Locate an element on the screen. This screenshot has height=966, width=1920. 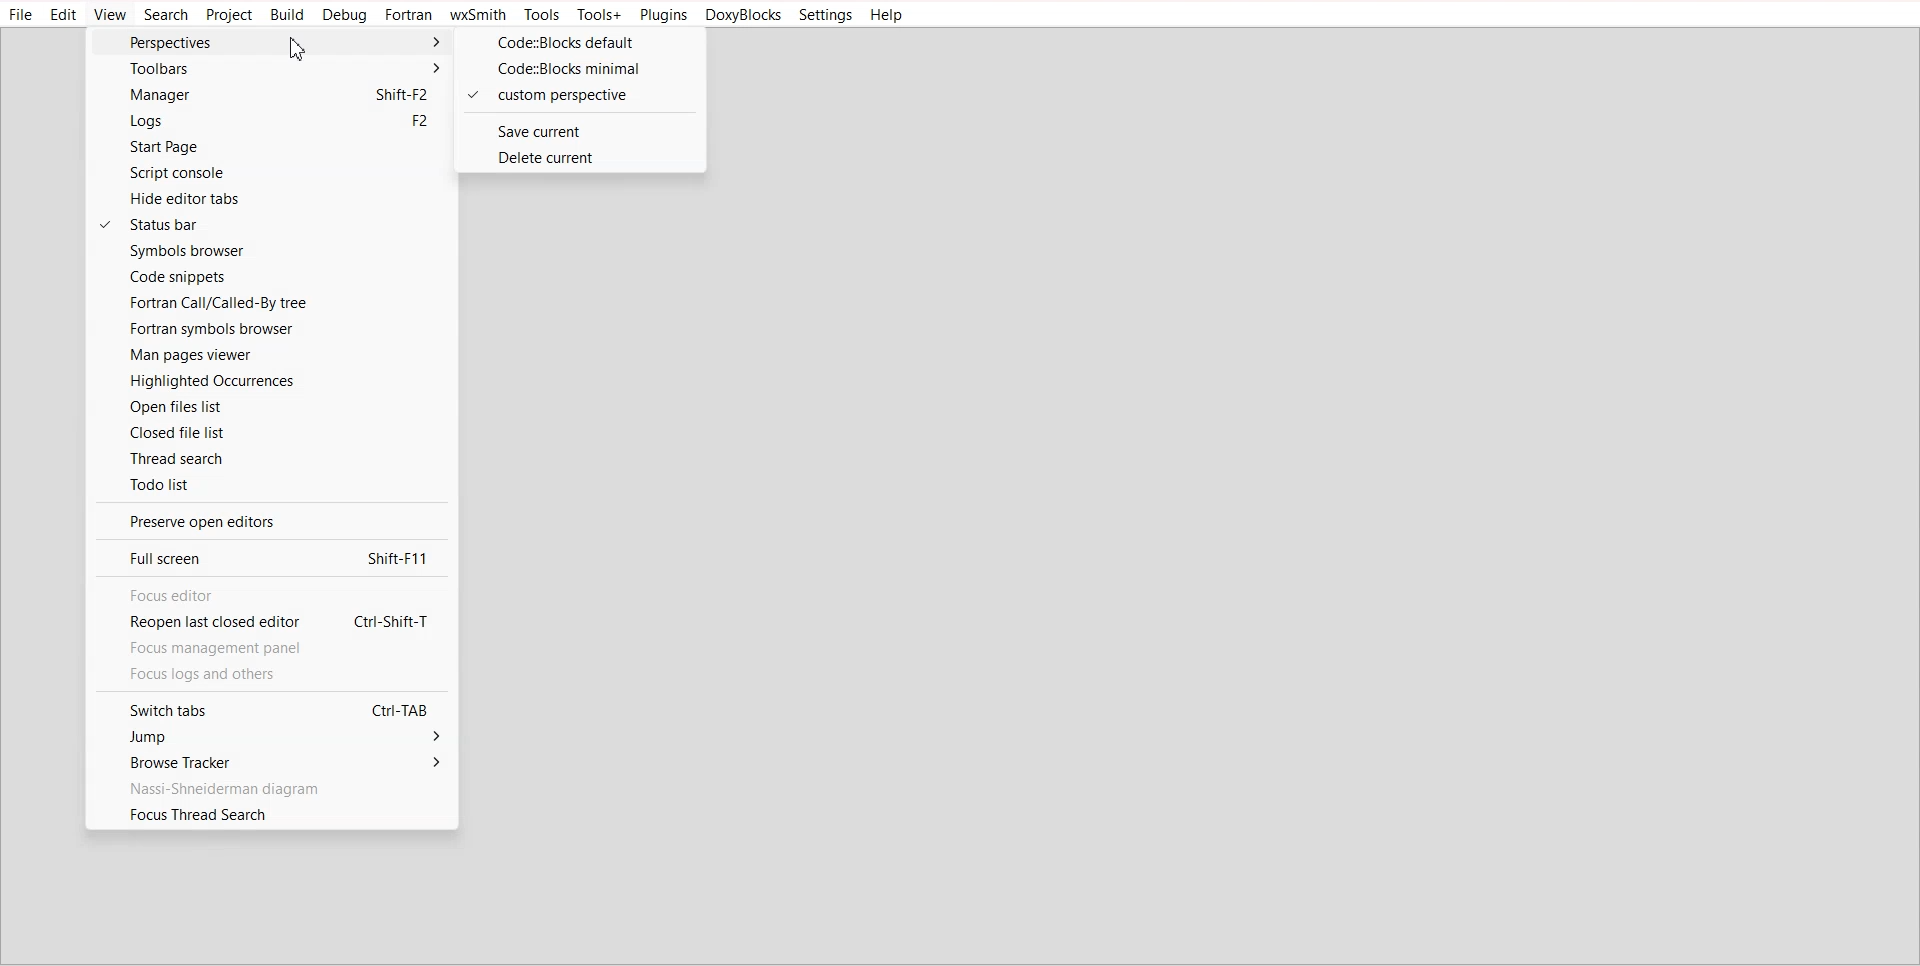
Fortran symbols browser is located at coordinates (270, 329).